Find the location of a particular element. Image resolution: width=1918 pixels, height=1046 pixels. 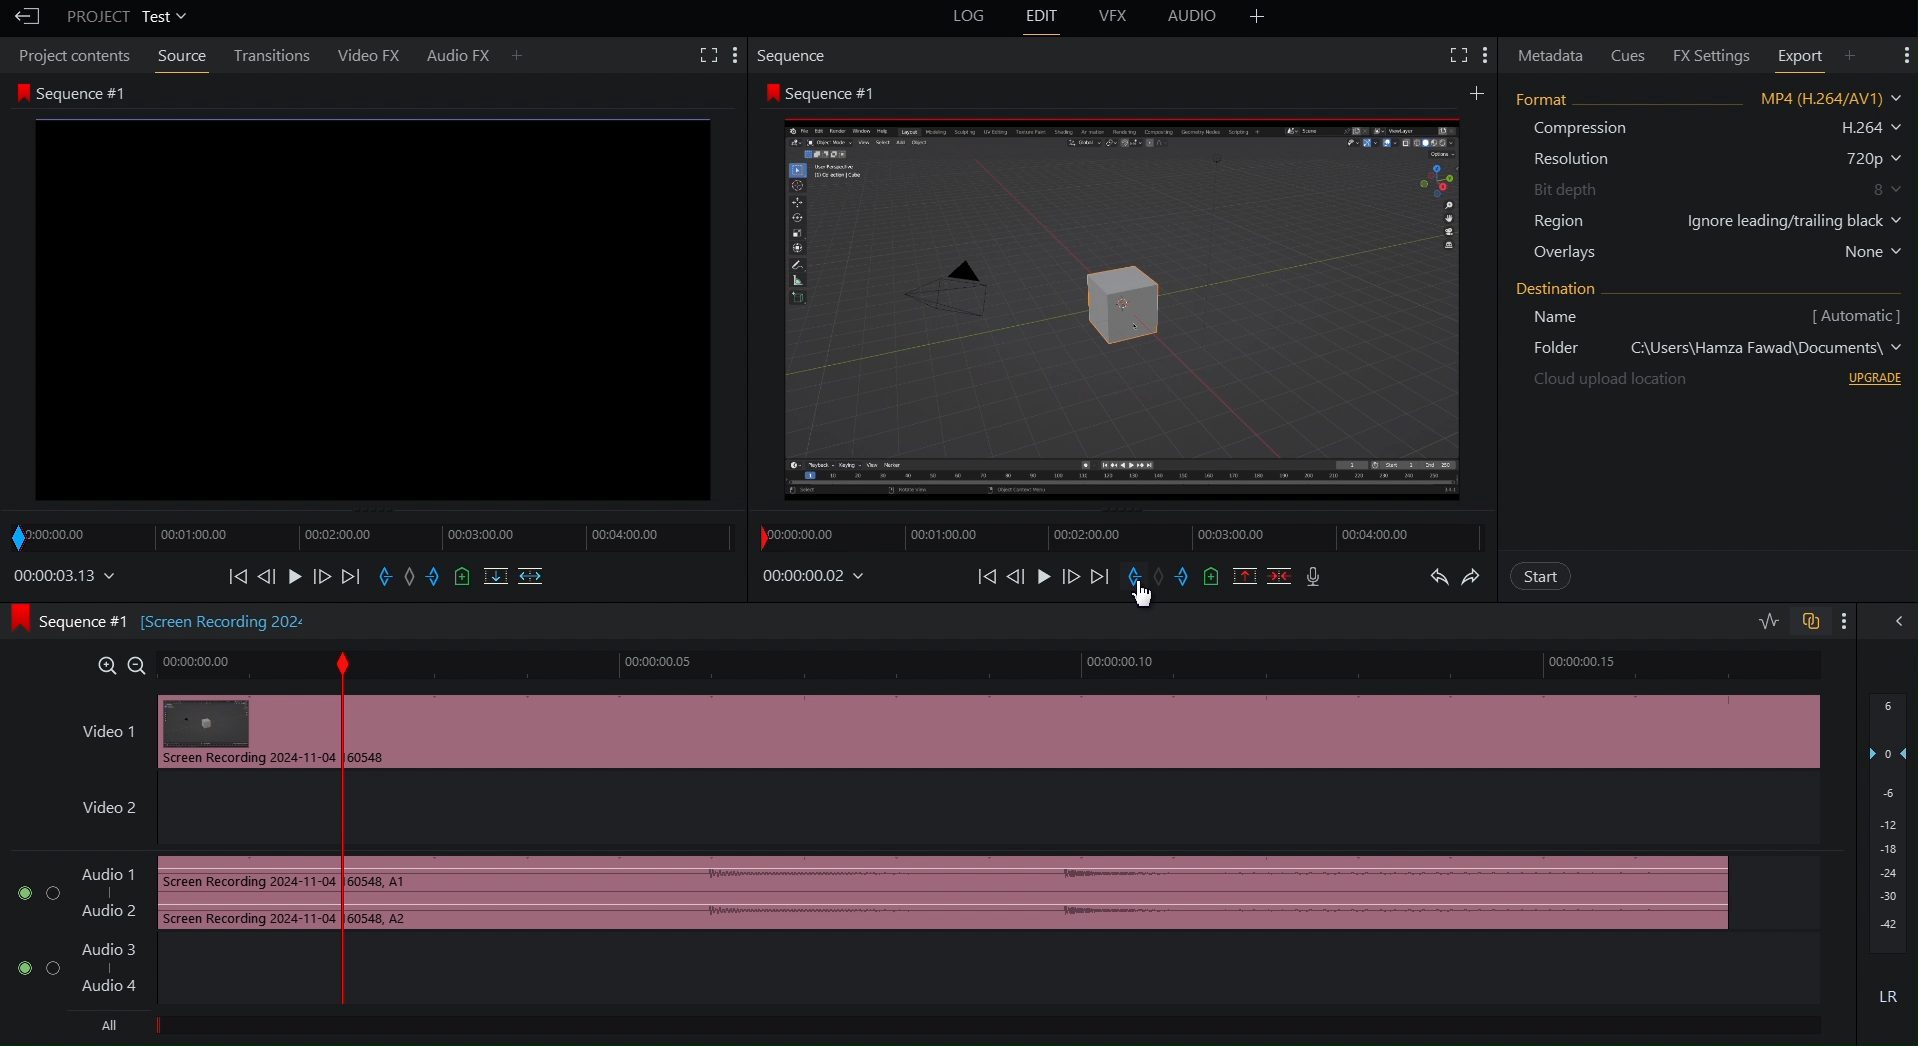

Sequence #1 is located at coordinates (368, 293).